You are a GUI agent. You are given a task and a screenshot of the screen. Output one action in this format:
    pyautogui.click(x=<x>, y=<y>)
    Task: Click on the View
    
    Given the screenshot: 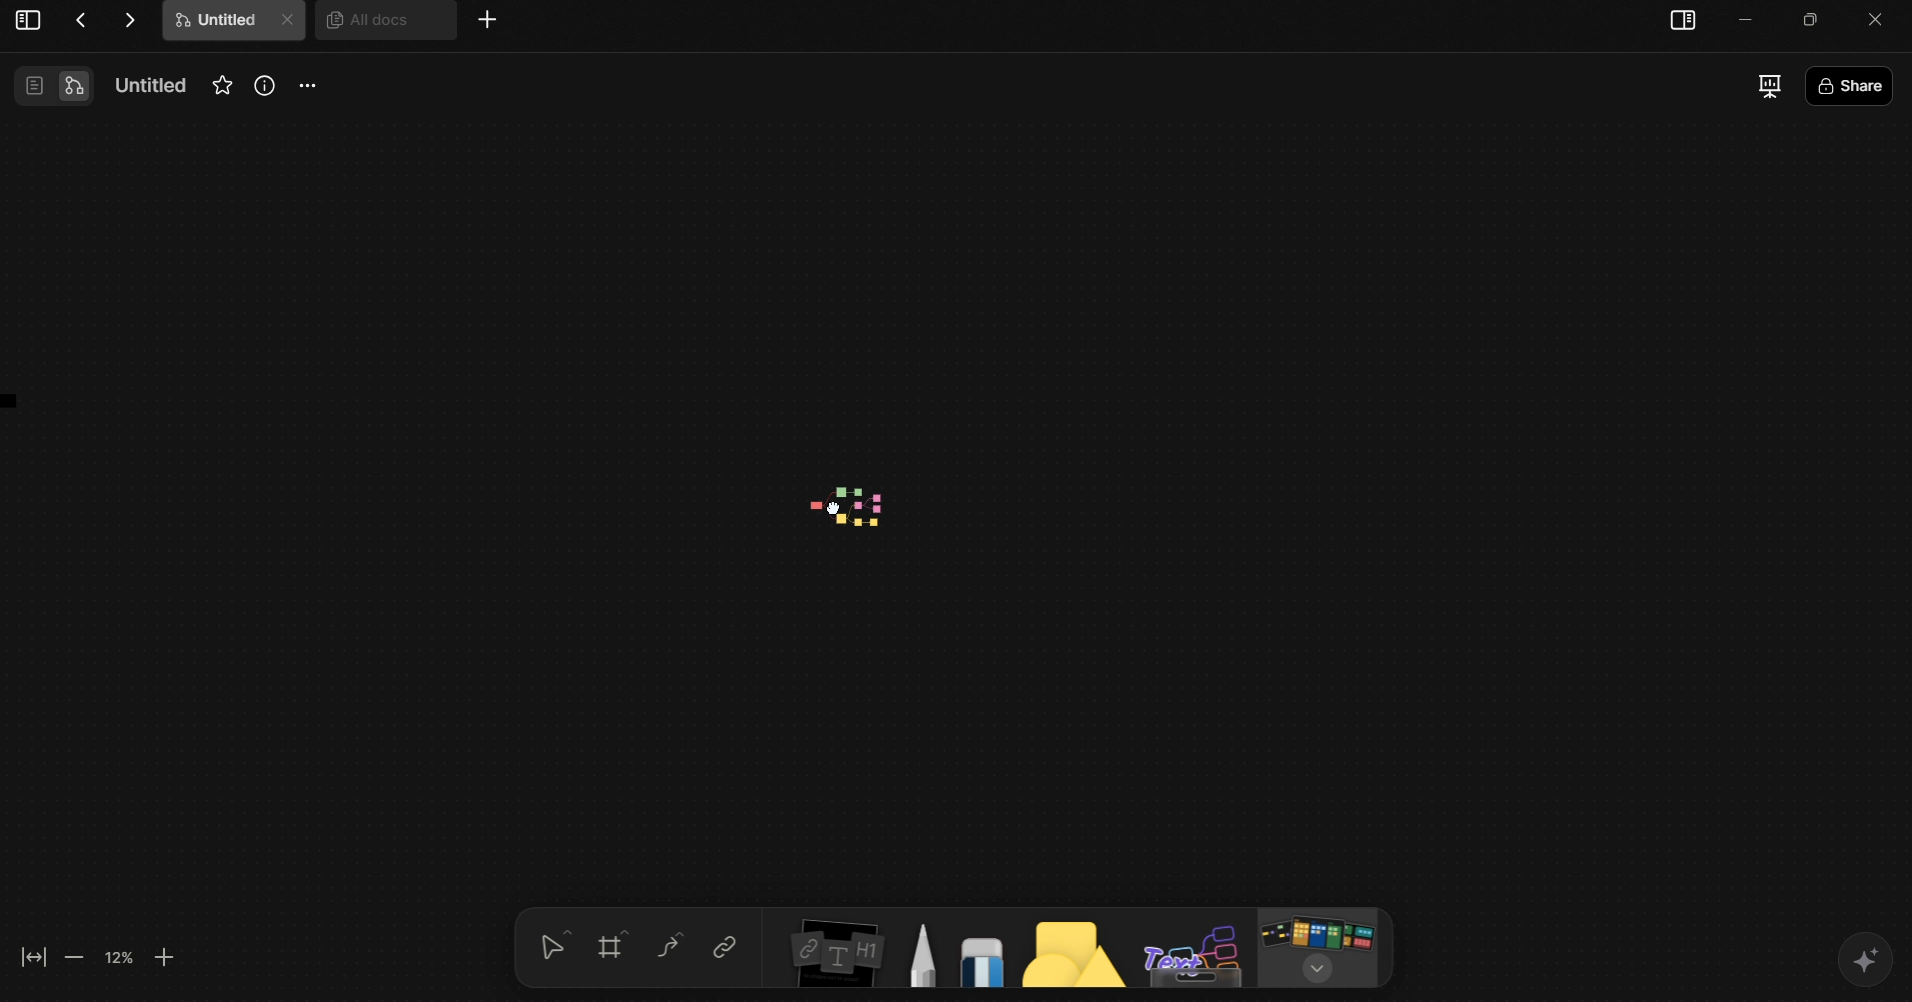 What is the action you would take?
    pyautogui.click(x=26, y=23)
    